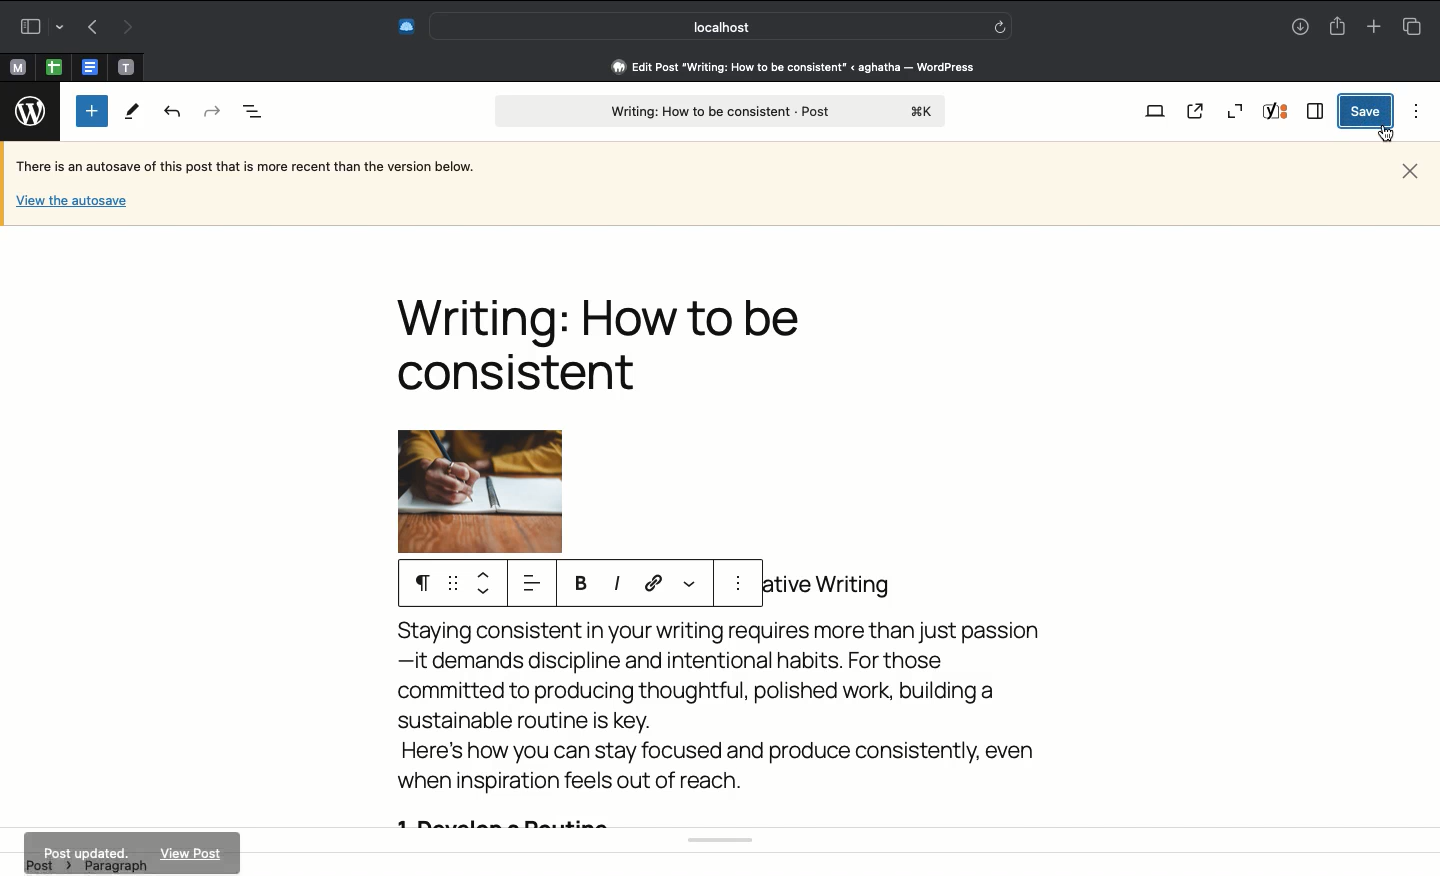 Image resolution: width=1440 pixels, height=876 pixels. Describe the element at coordinates (92, 111) in the screenshot. I see `Add new block` at that location.